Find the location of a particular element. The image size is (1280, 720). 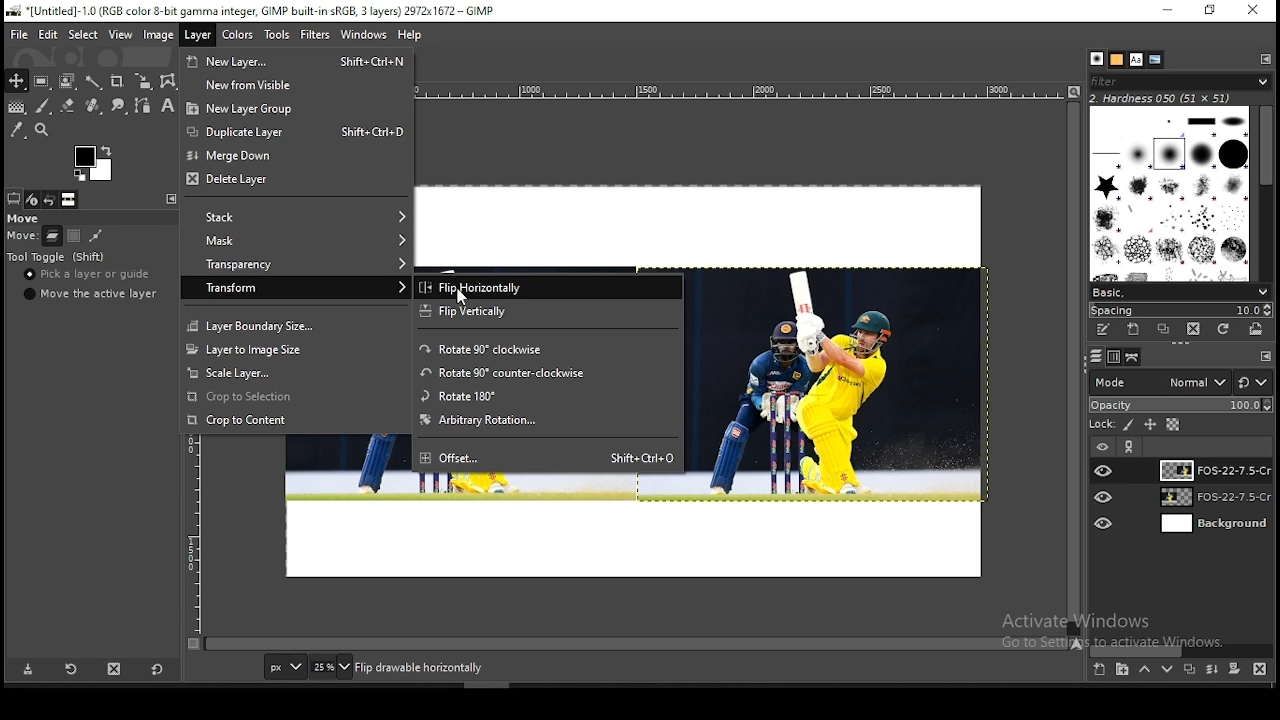

zoom tool is located at coordinates (44, 129).